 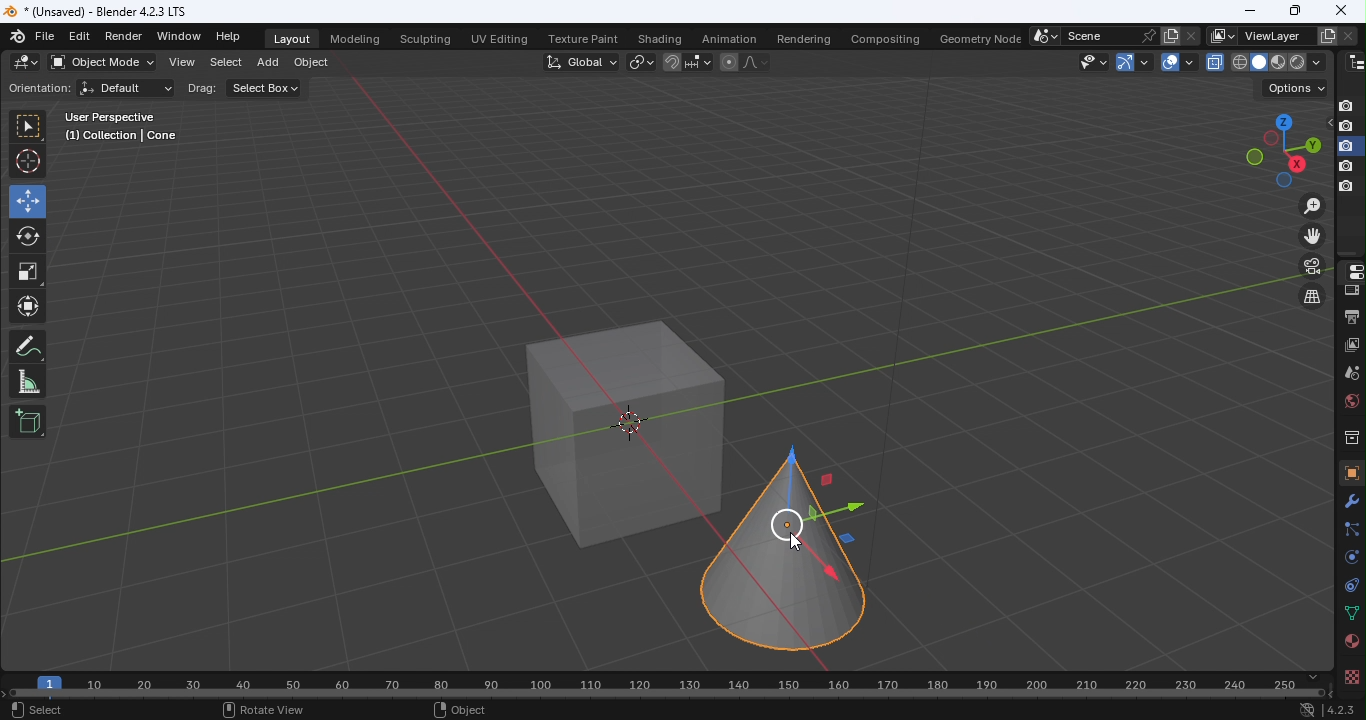 I want to click on Transform pivot point, so click(x=638, y=61).